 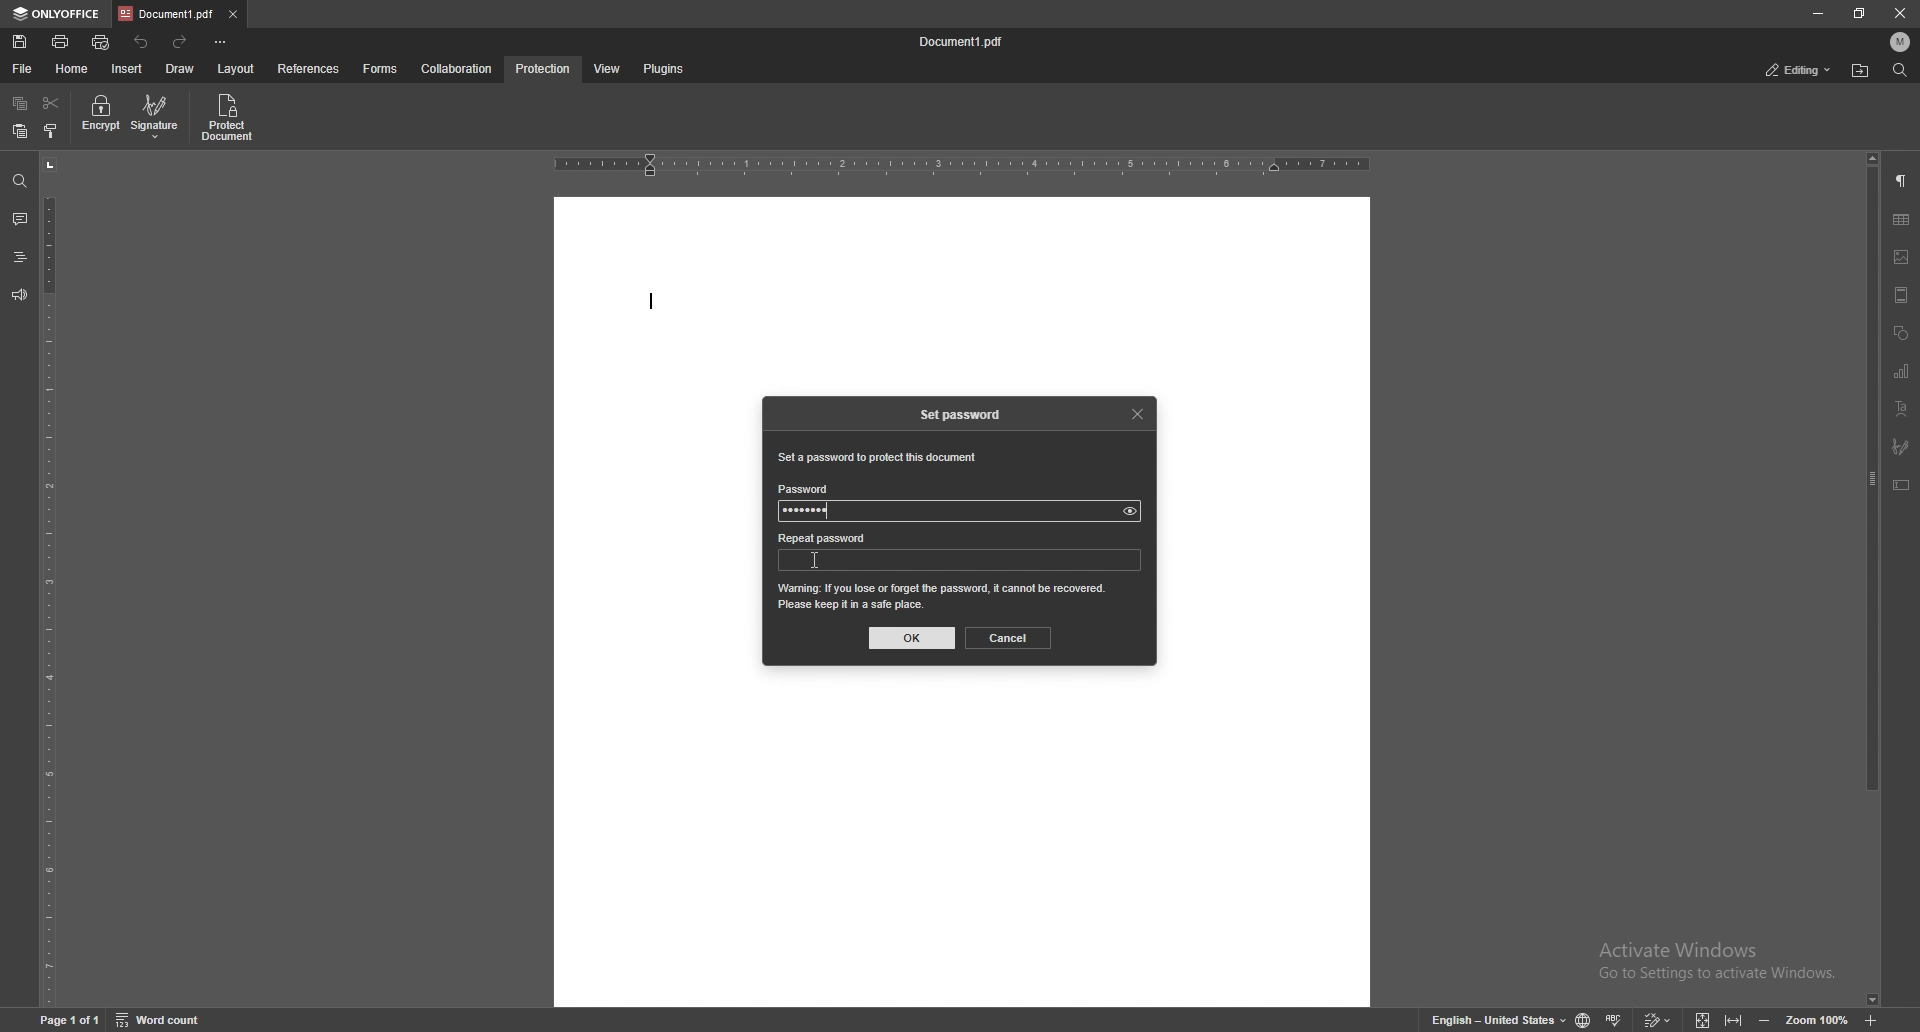 What do you see at coordinates (227, 118) in the screenshot?
I see `protect document` at bounding box center [227, 118].